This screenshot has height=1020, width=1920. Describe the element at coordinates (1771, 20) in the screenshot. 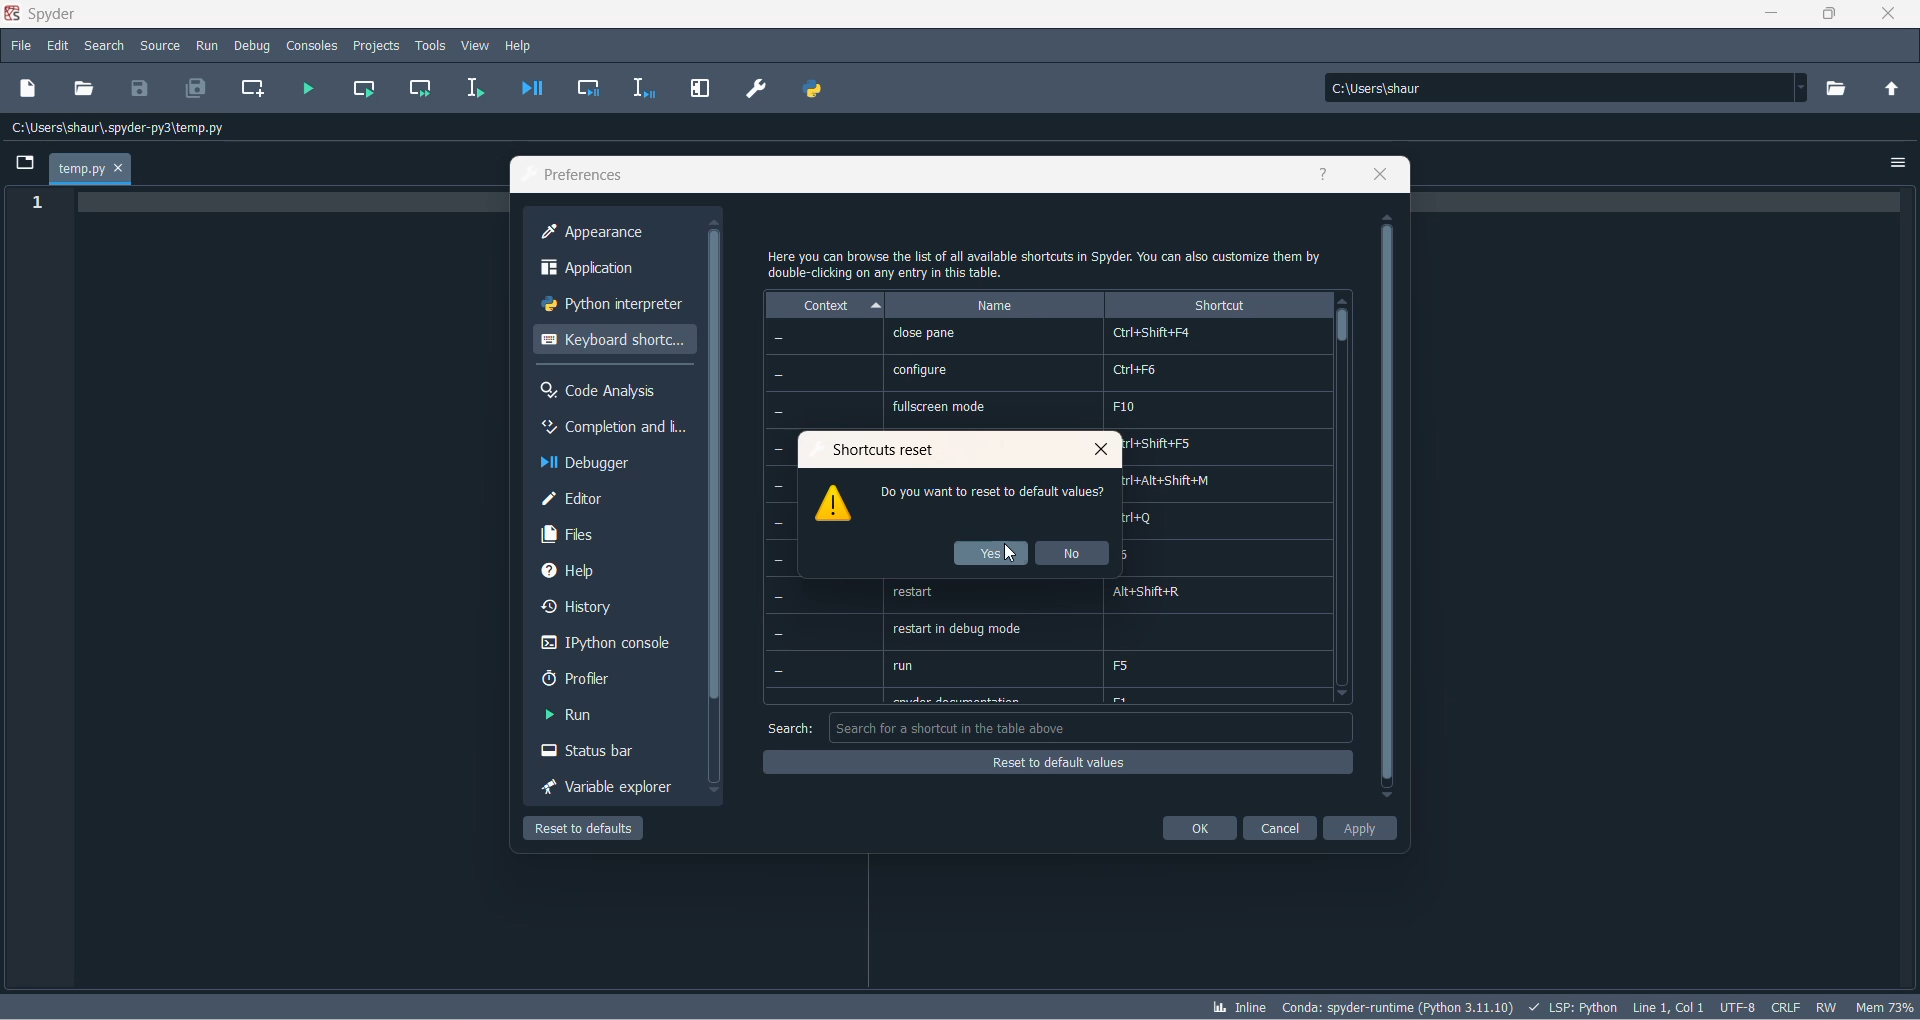

I see `minimize` at that location.